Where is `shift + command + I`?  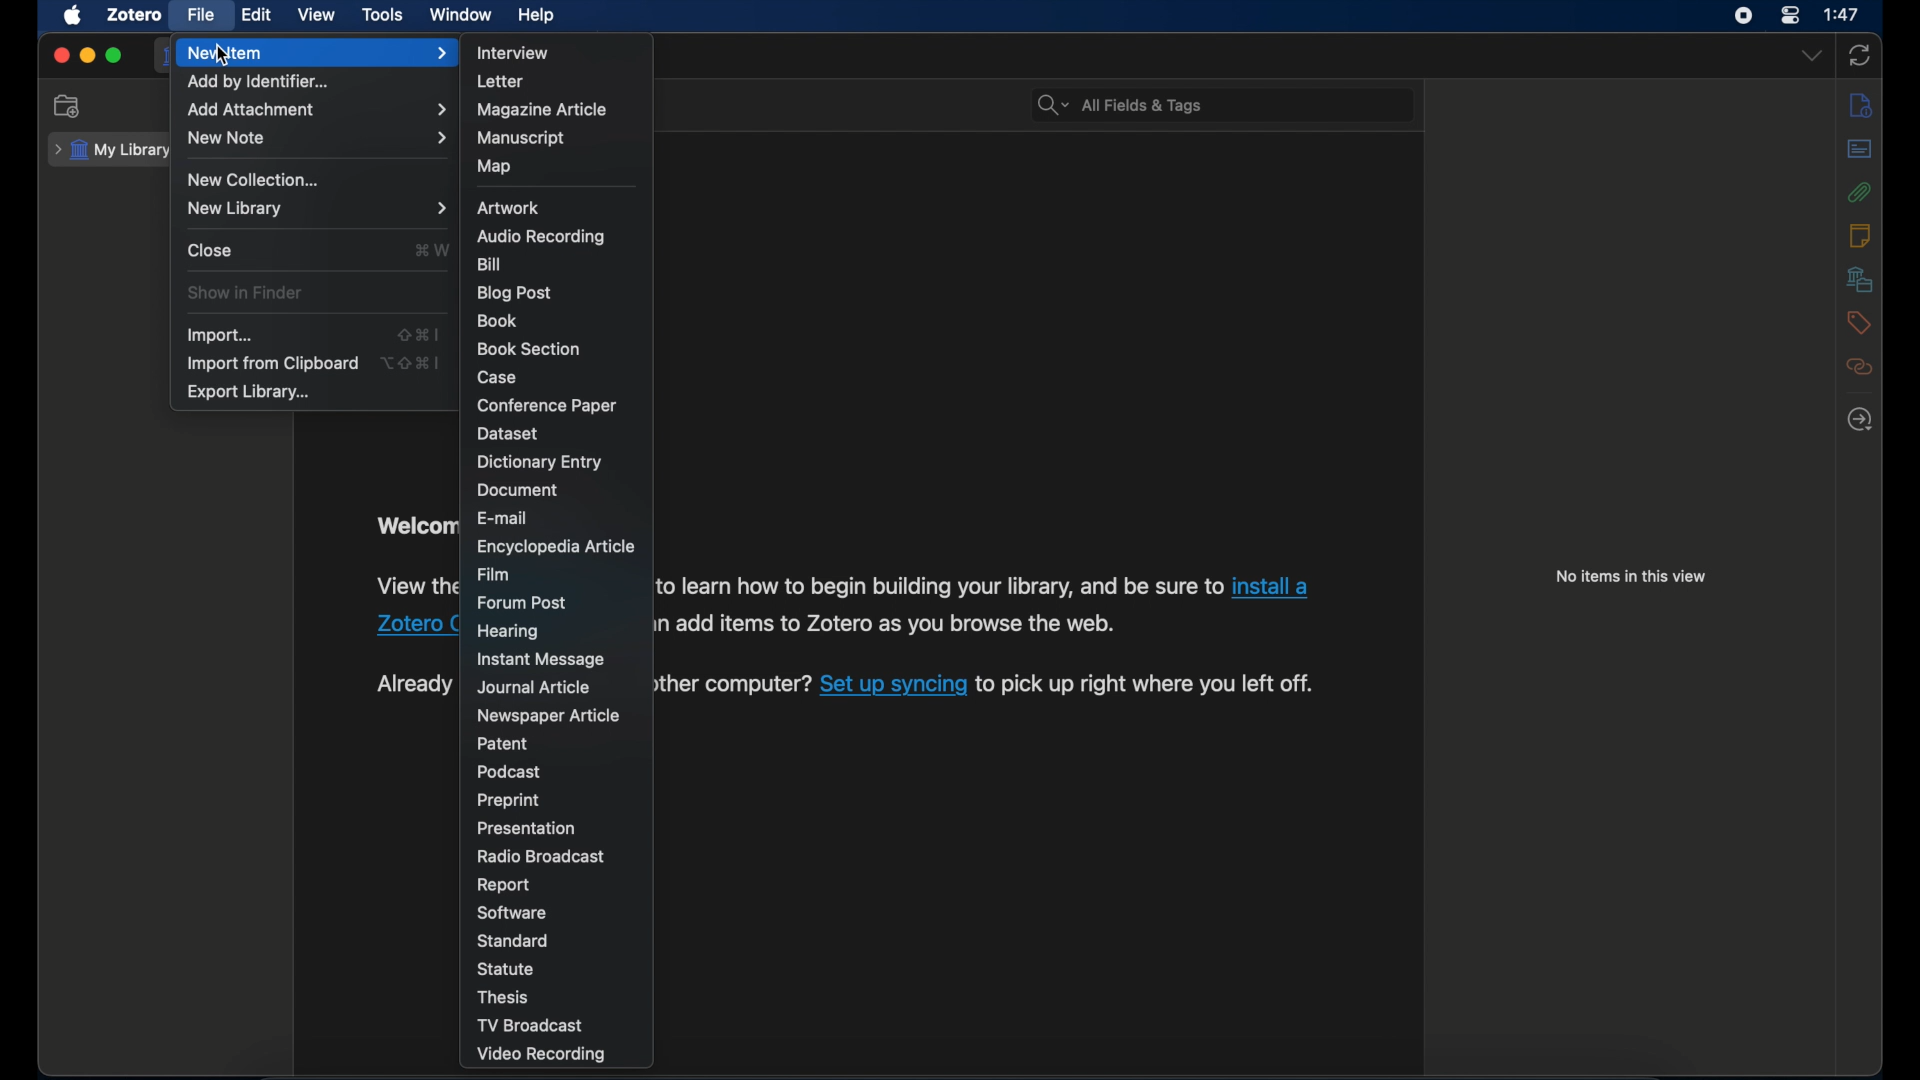
shift + command + I is located at coordinates (419, 334).